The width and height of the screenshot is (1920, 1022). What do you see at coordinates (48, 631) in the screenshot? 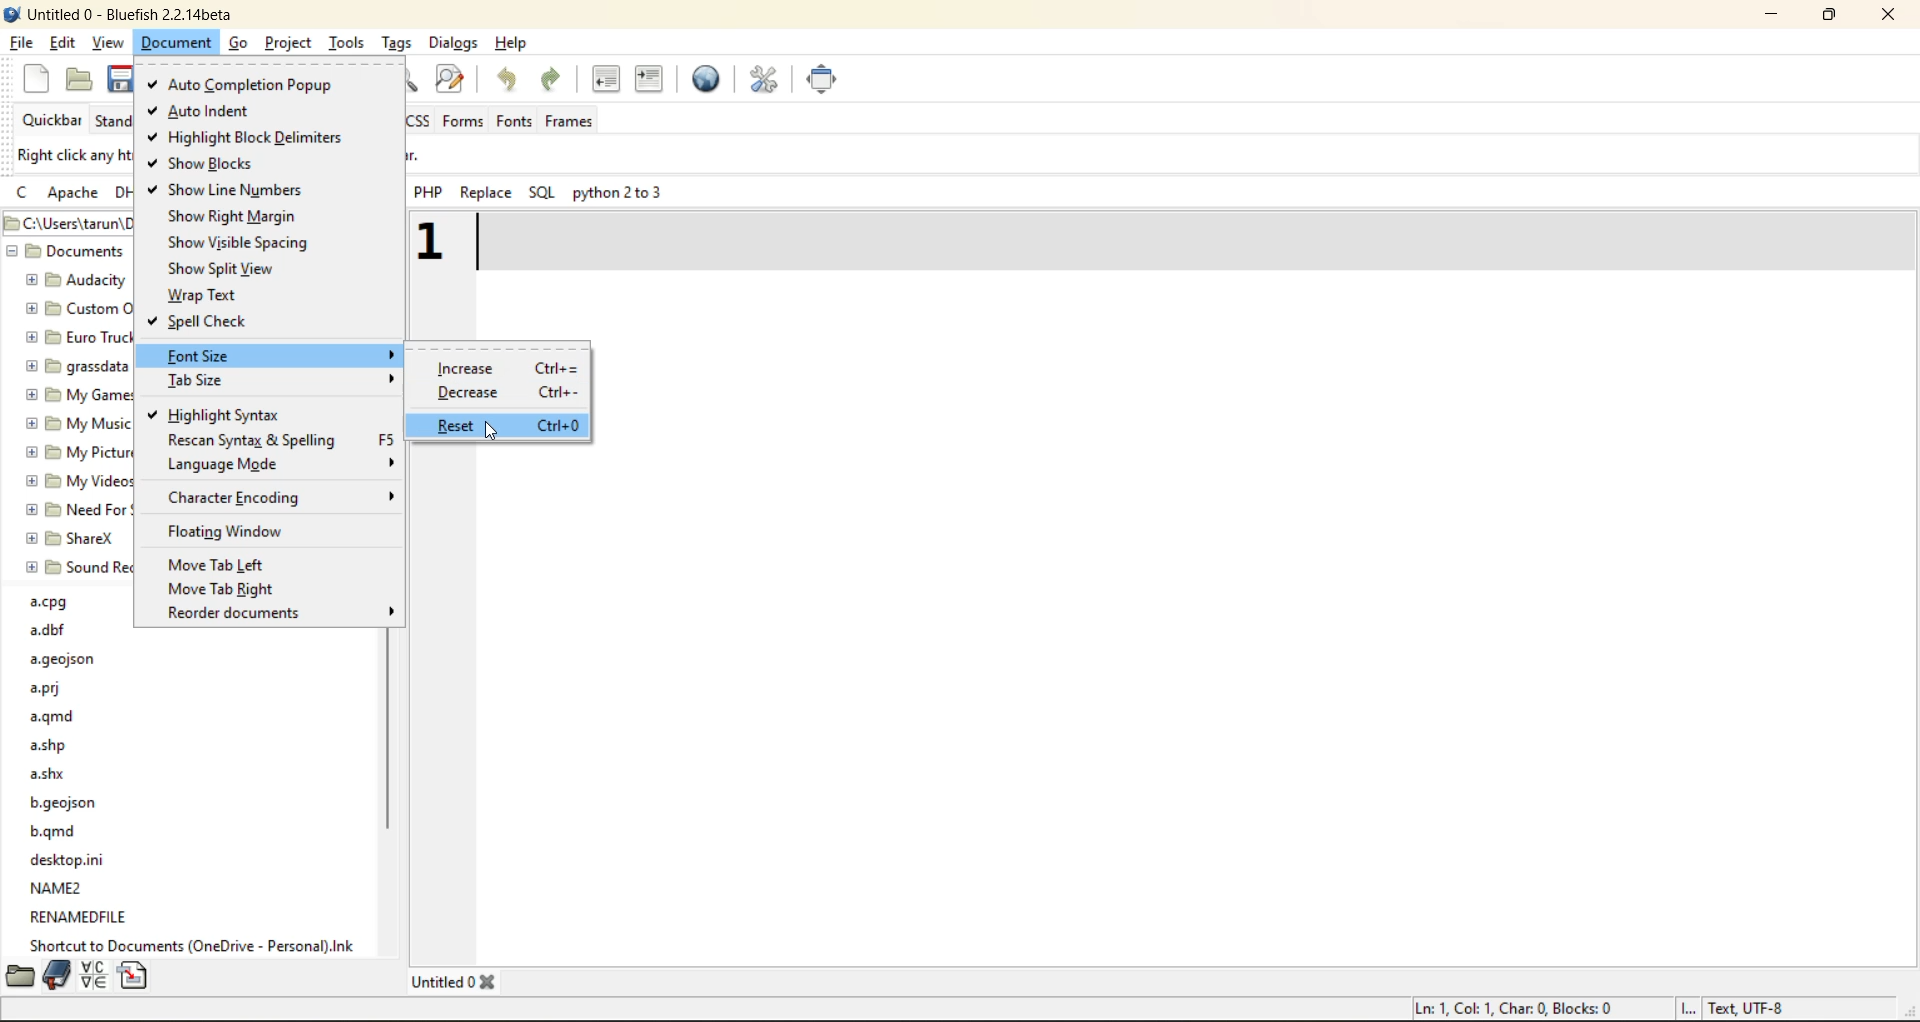
I see `a.dbf` at bounding box center [48, 631].